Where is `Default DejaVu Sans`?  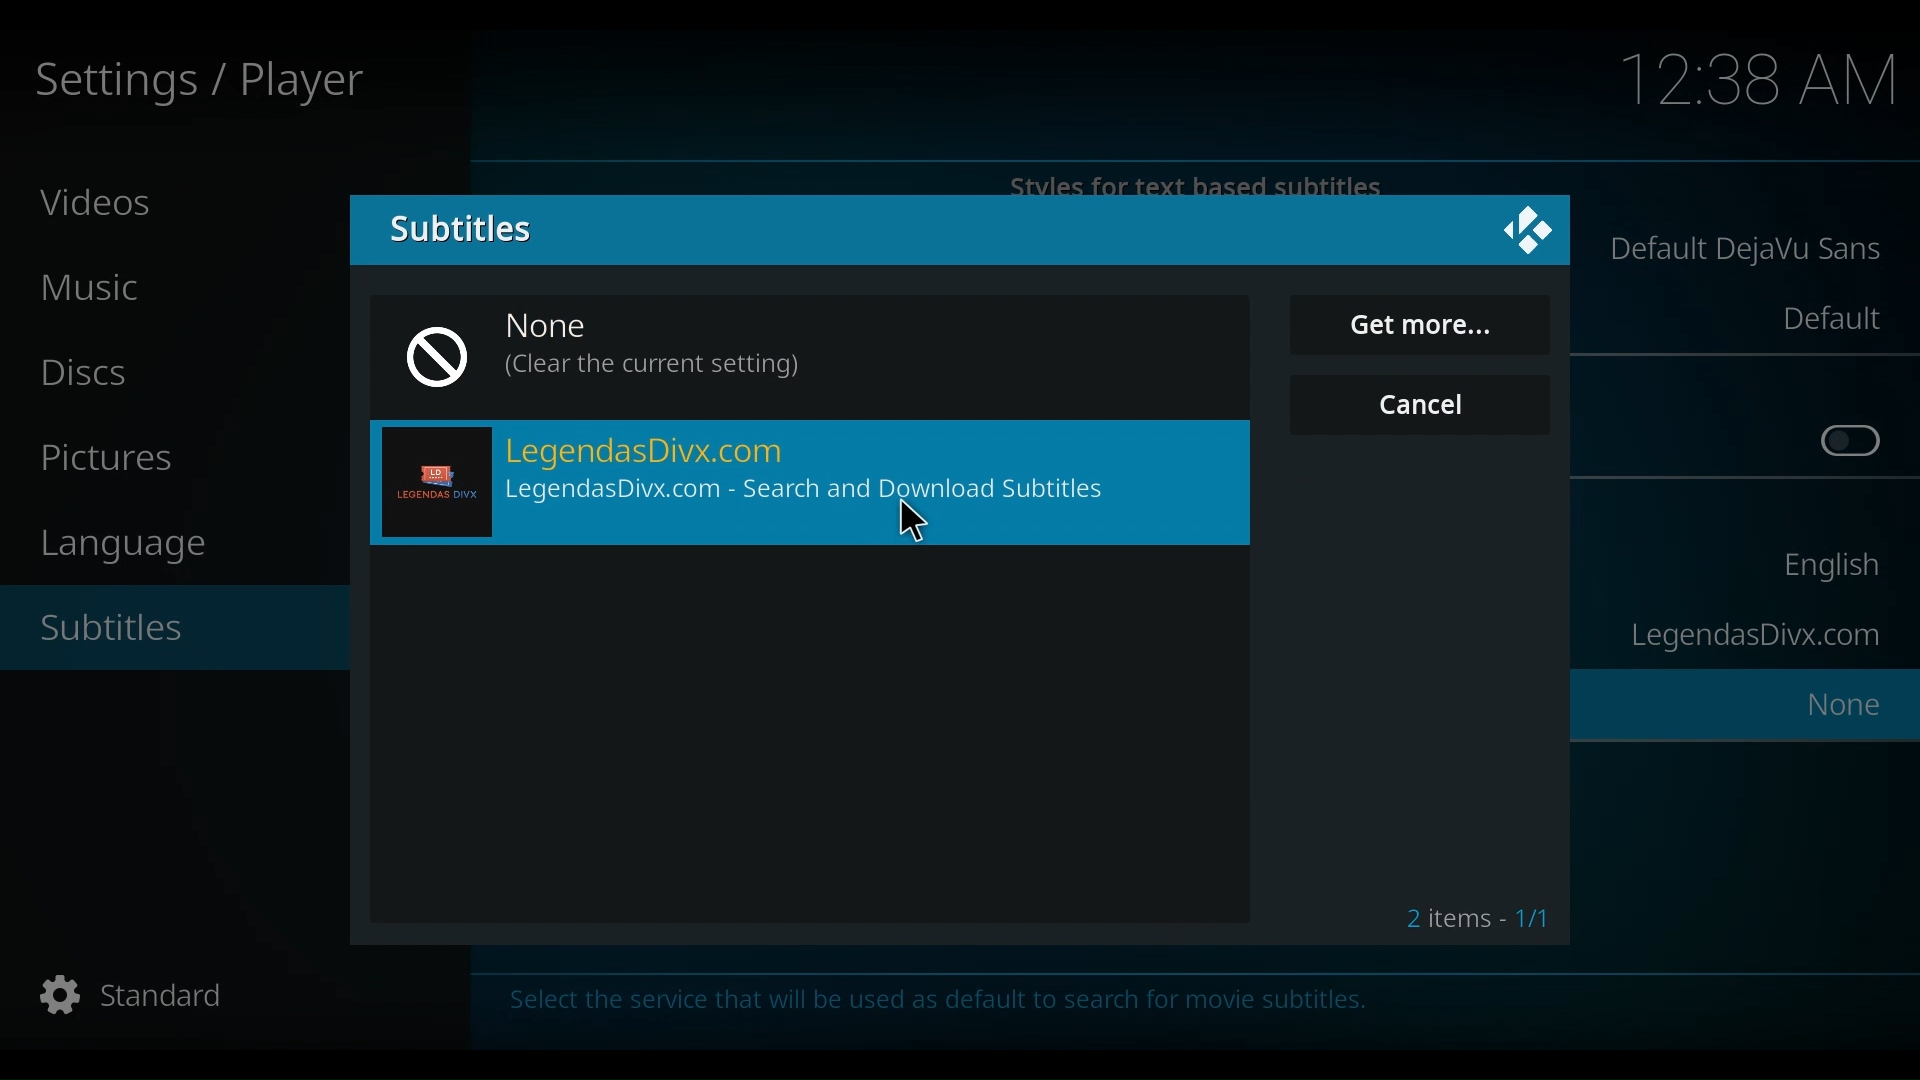 Default DejaVu Sans is located at coordinates (1747, 252).